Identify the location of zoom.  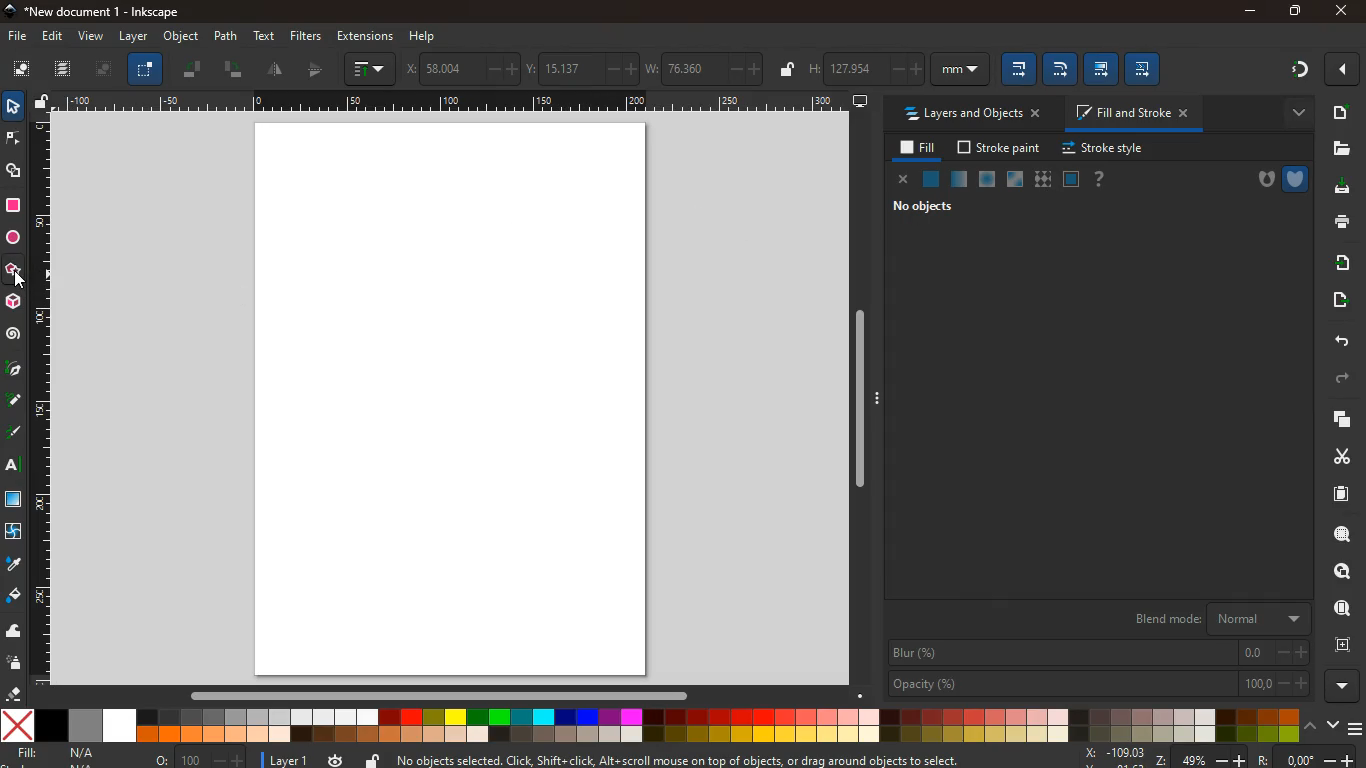
(1339, 536).